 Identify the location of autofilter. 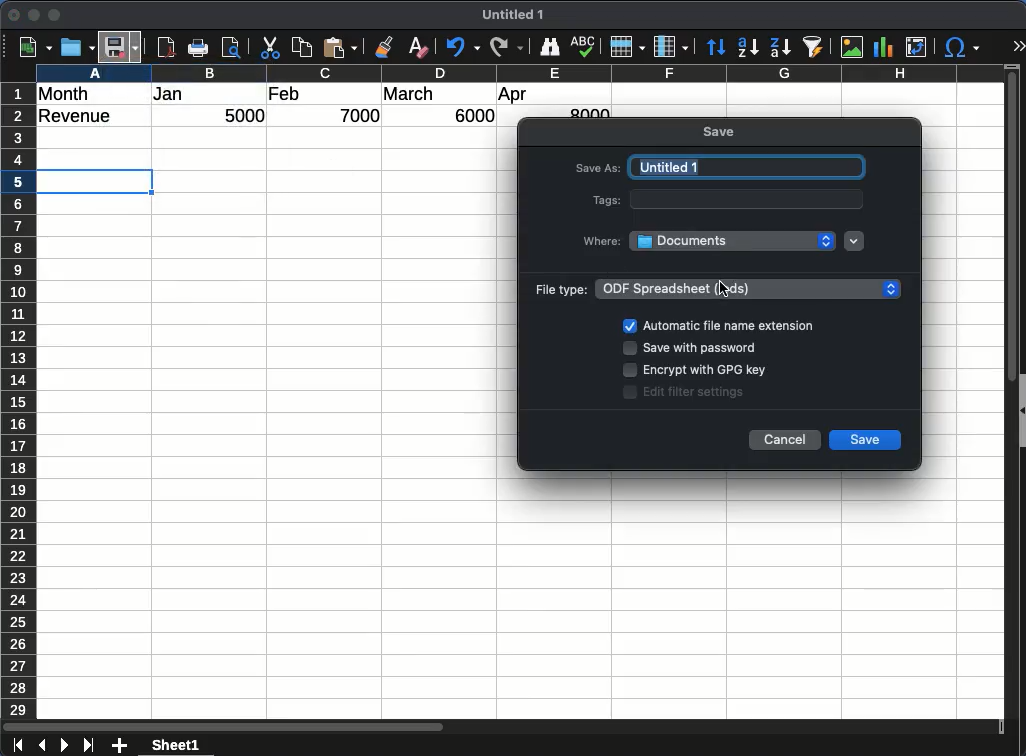
(813, 47).